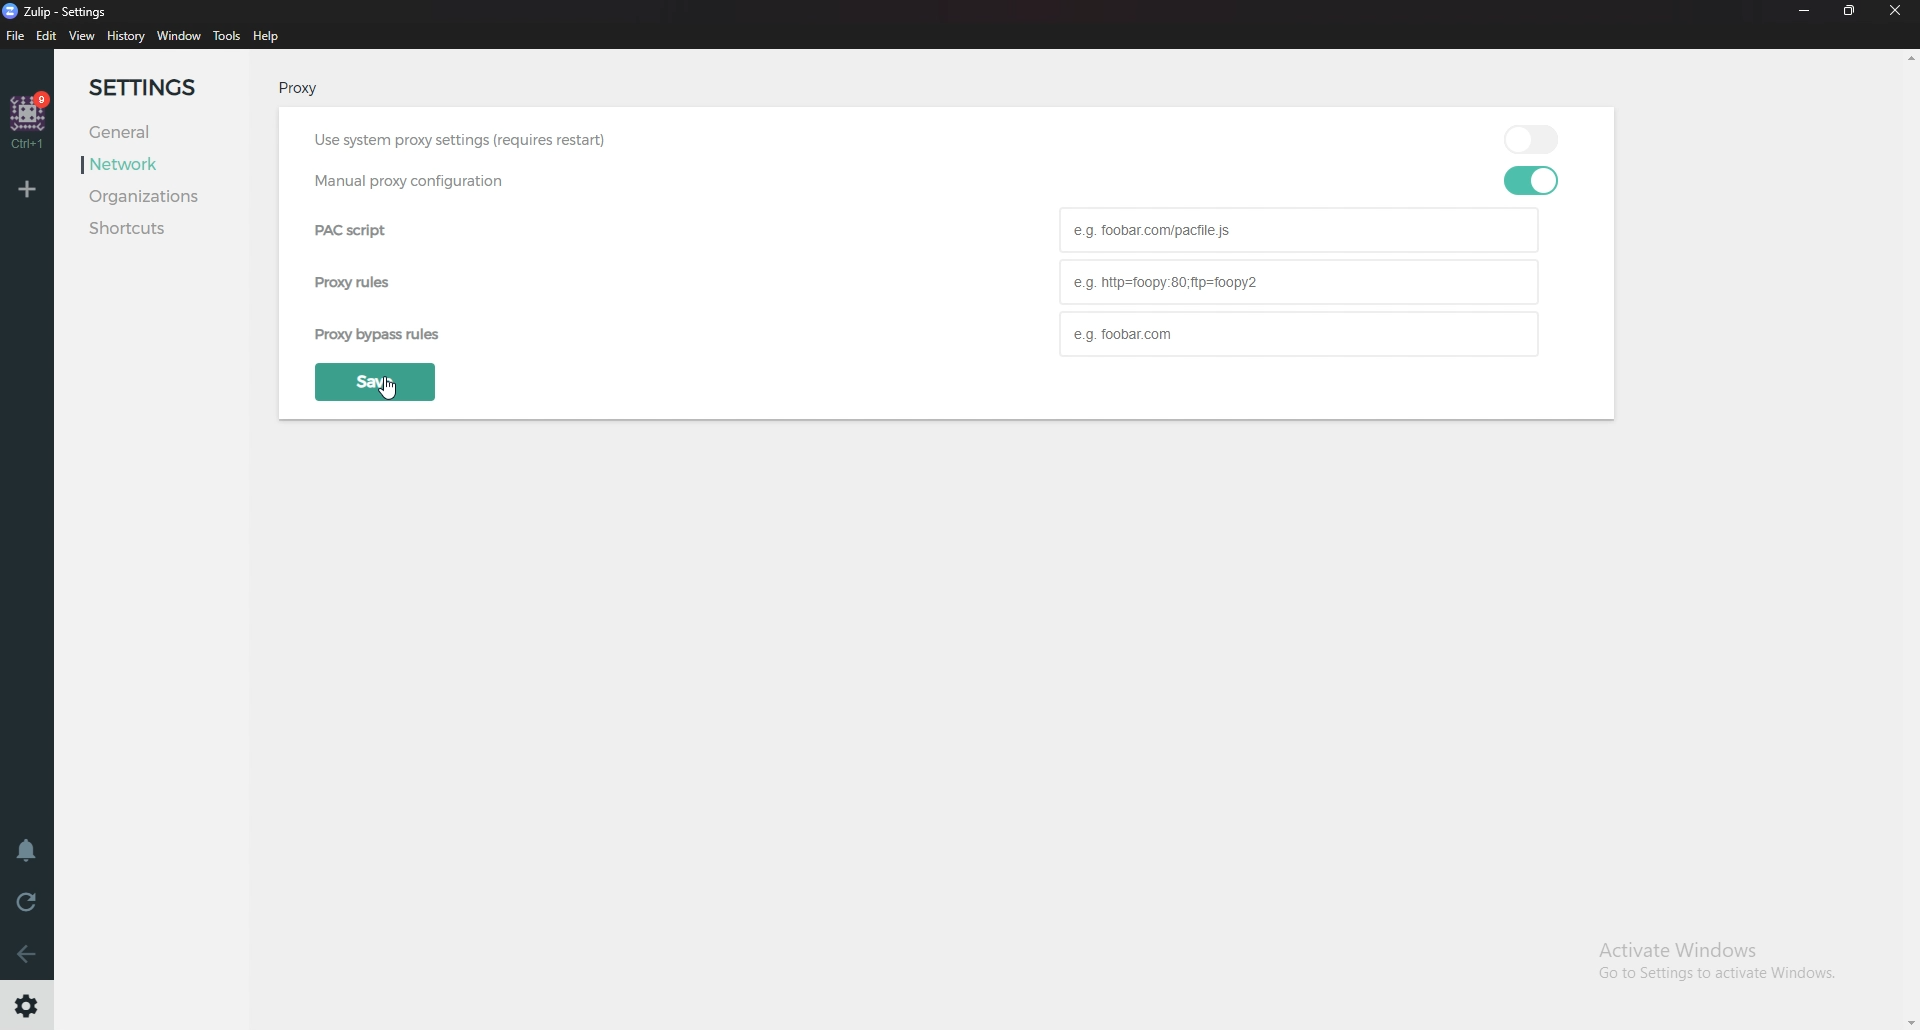 The height and width of the screenshot is (1030, 1920). Describe the element at coordinates (1804, 12) in the screenshot. I see `Minimize` at that location.